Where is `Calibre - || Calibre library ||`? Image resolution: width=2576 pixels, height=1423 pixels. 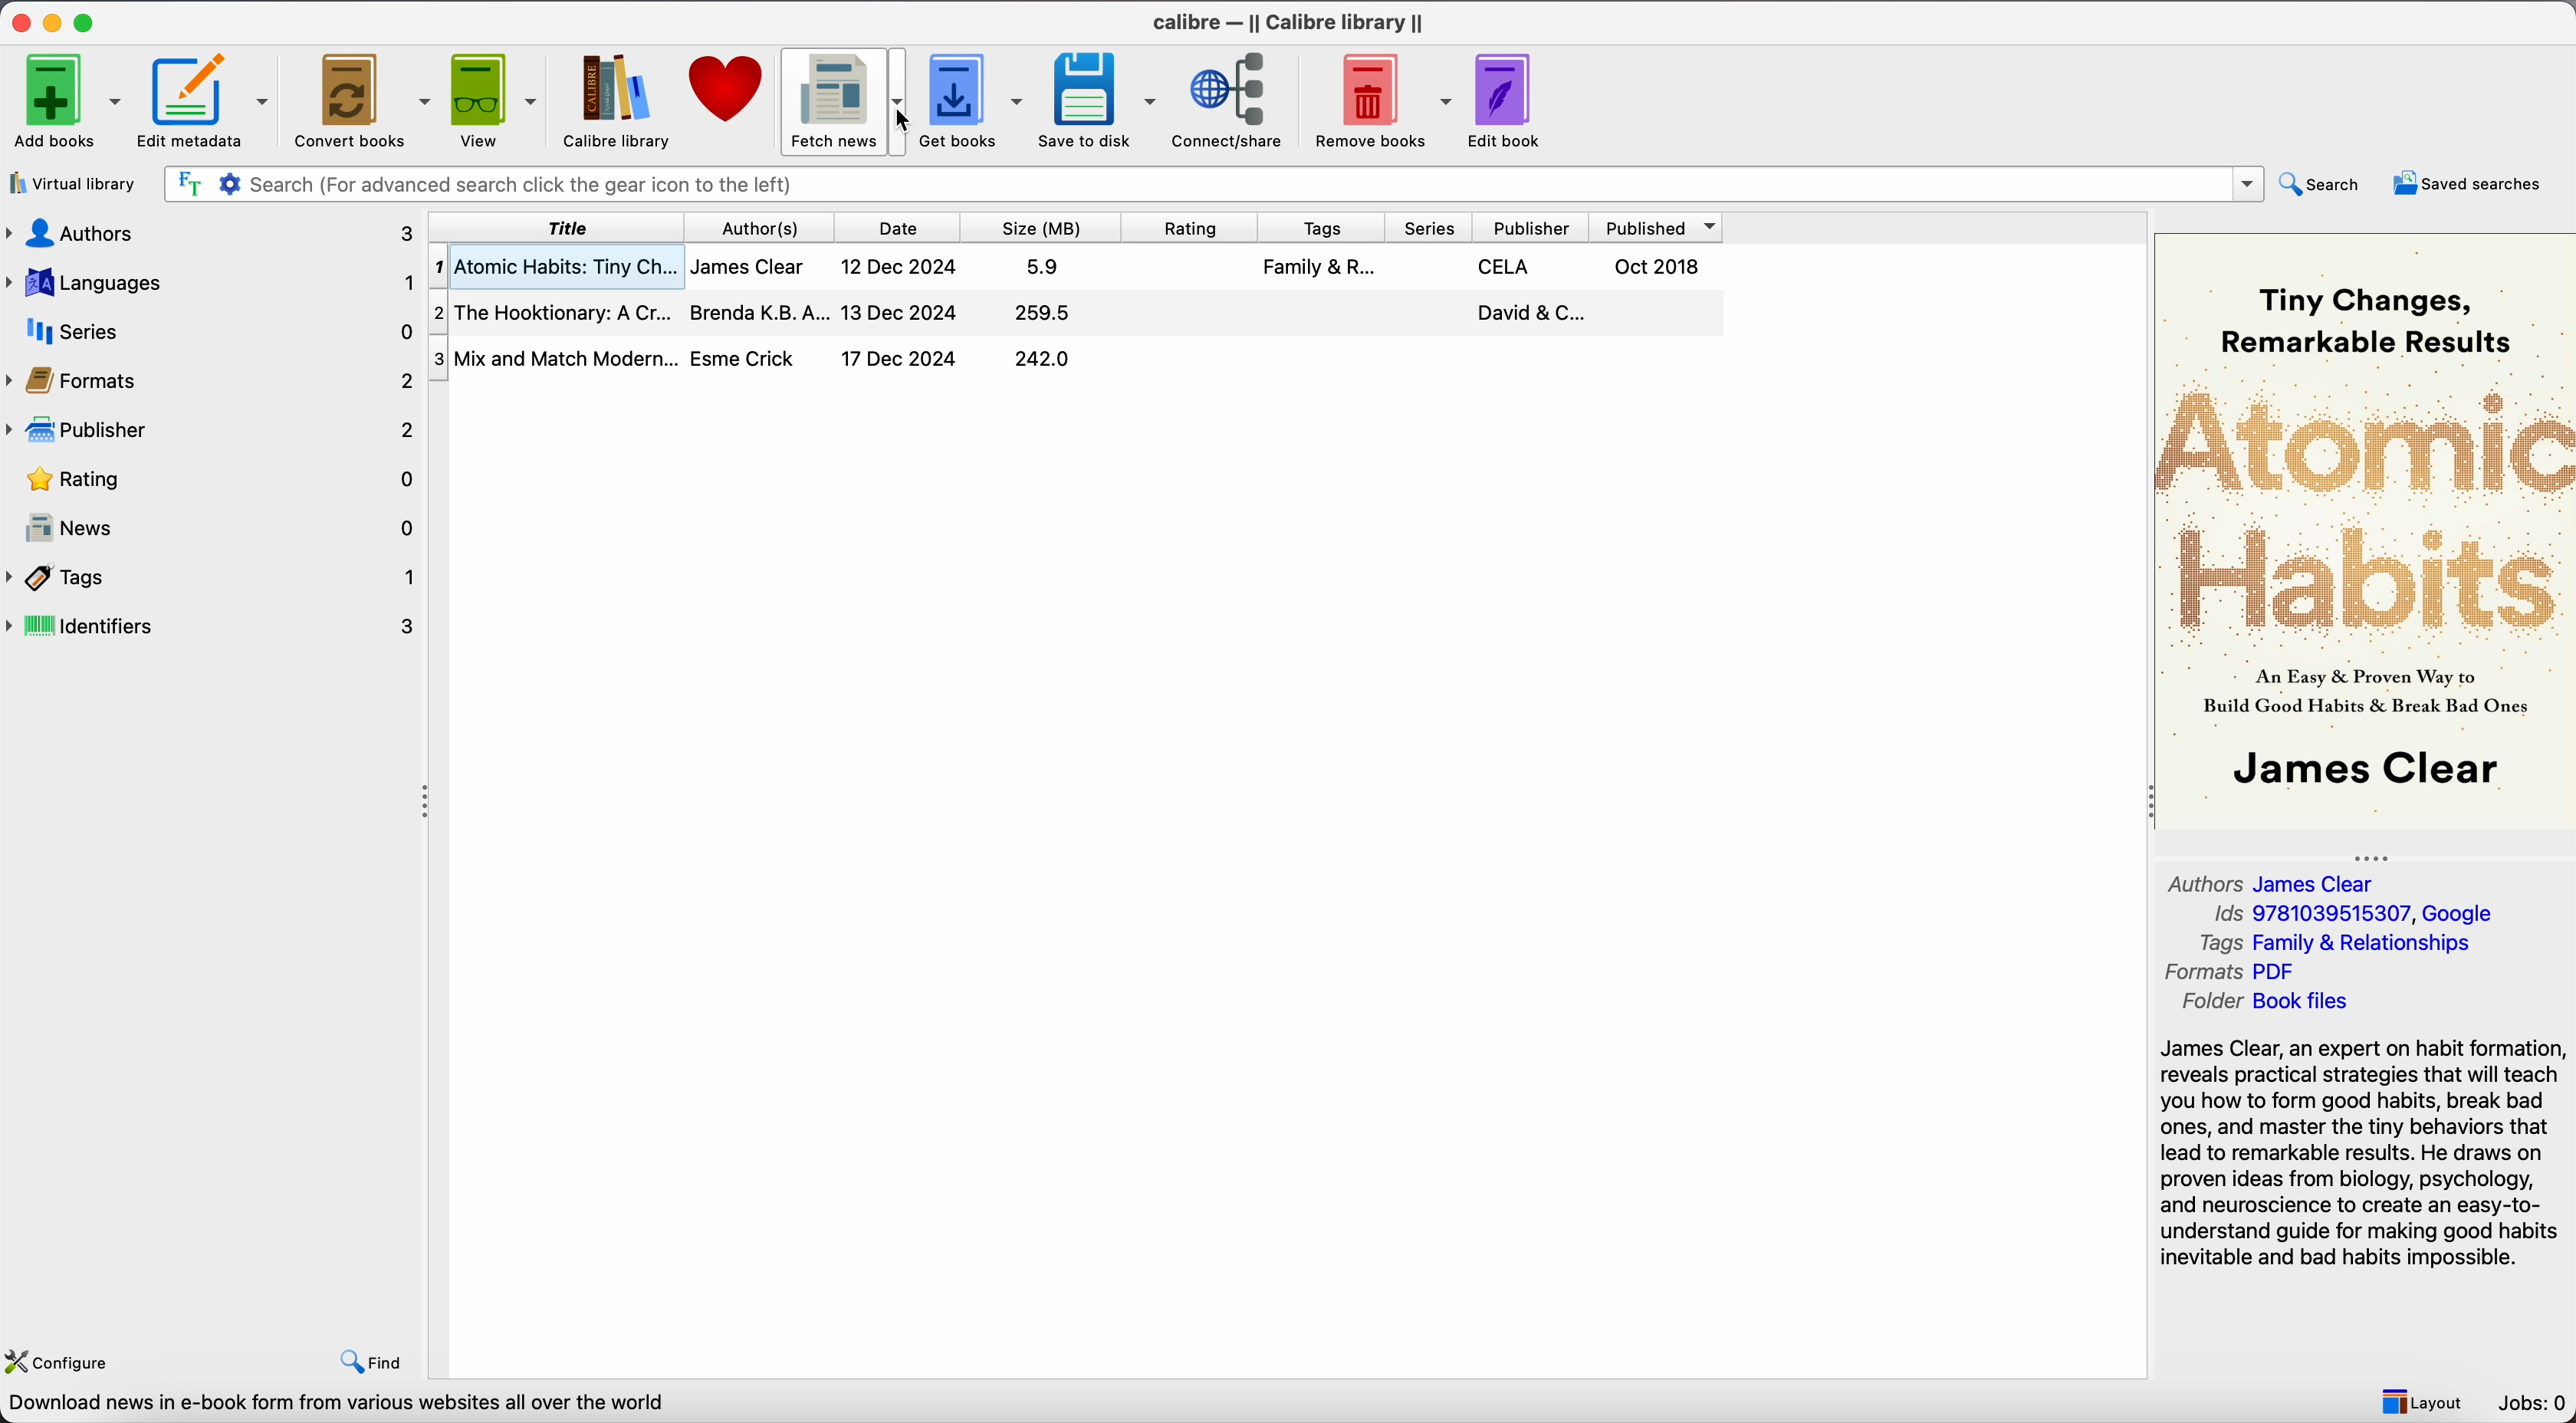 Calibre - || Calibre library || is located at coordinates (1293, 21).